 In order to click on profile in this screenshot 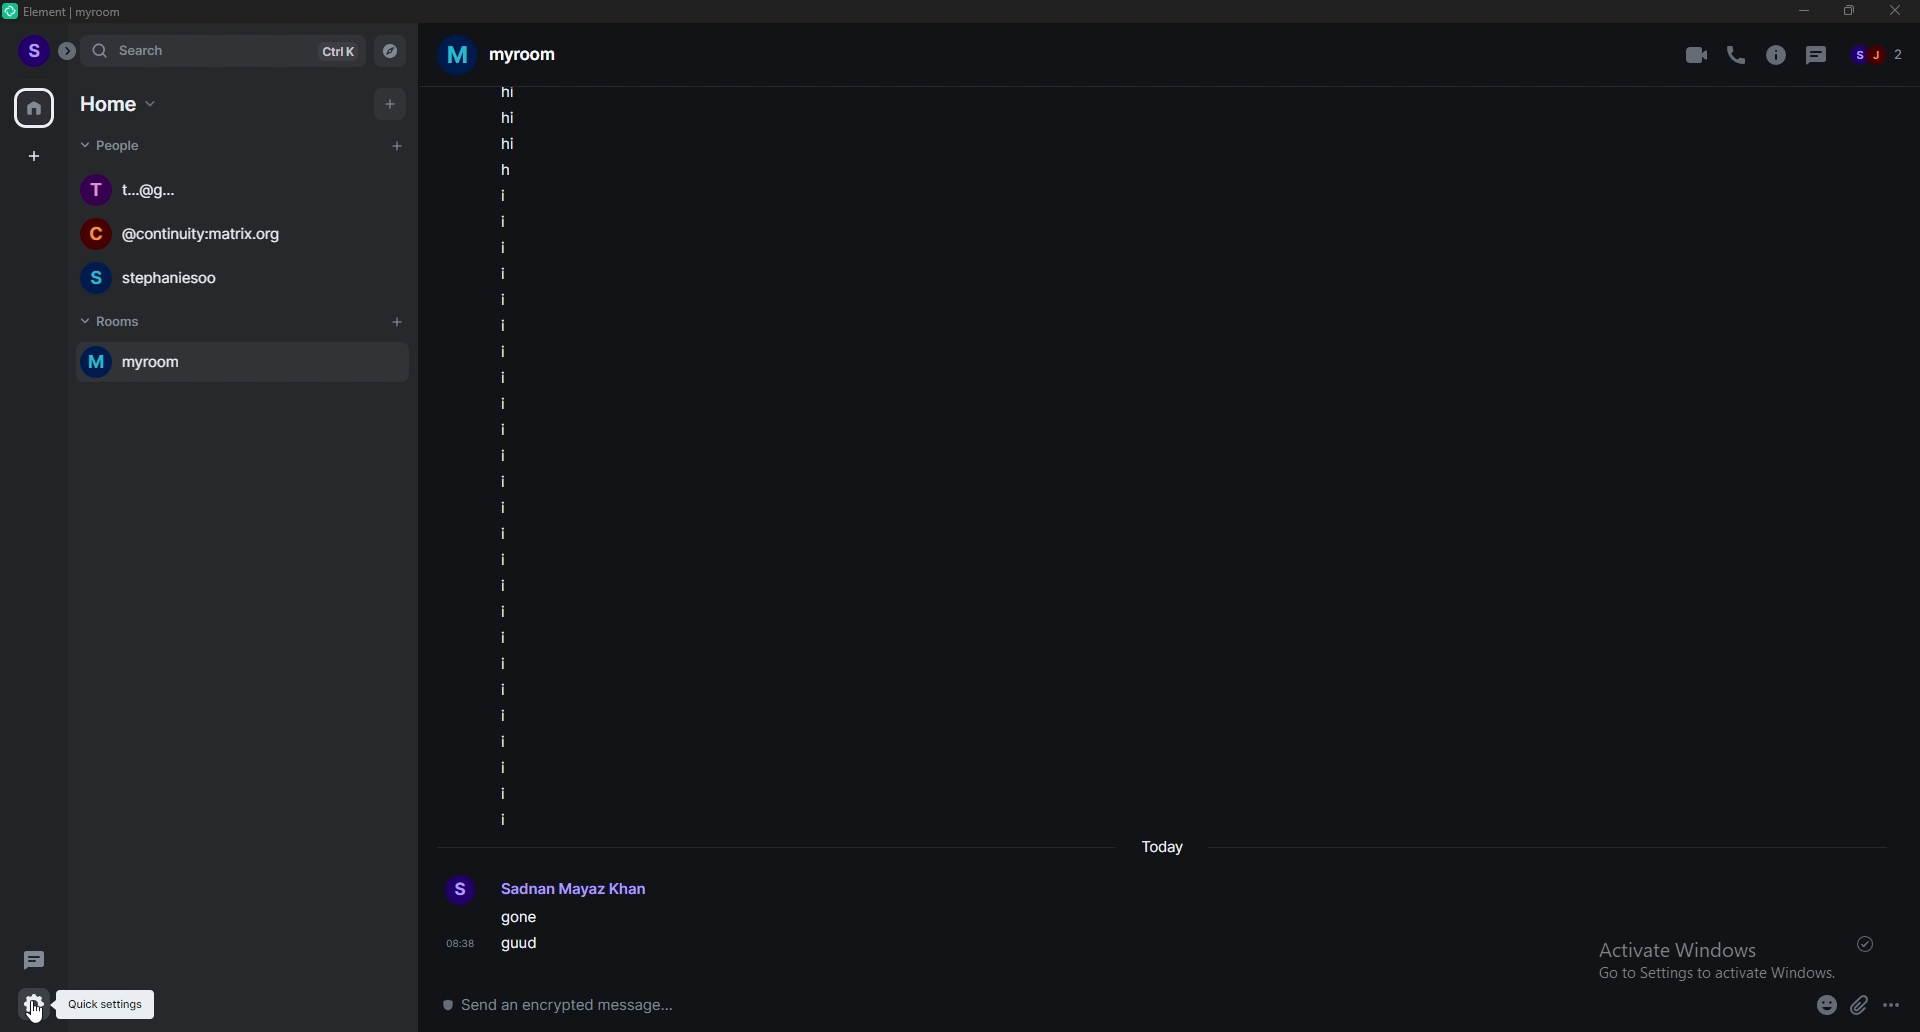, I will do `click(546, 888)`.